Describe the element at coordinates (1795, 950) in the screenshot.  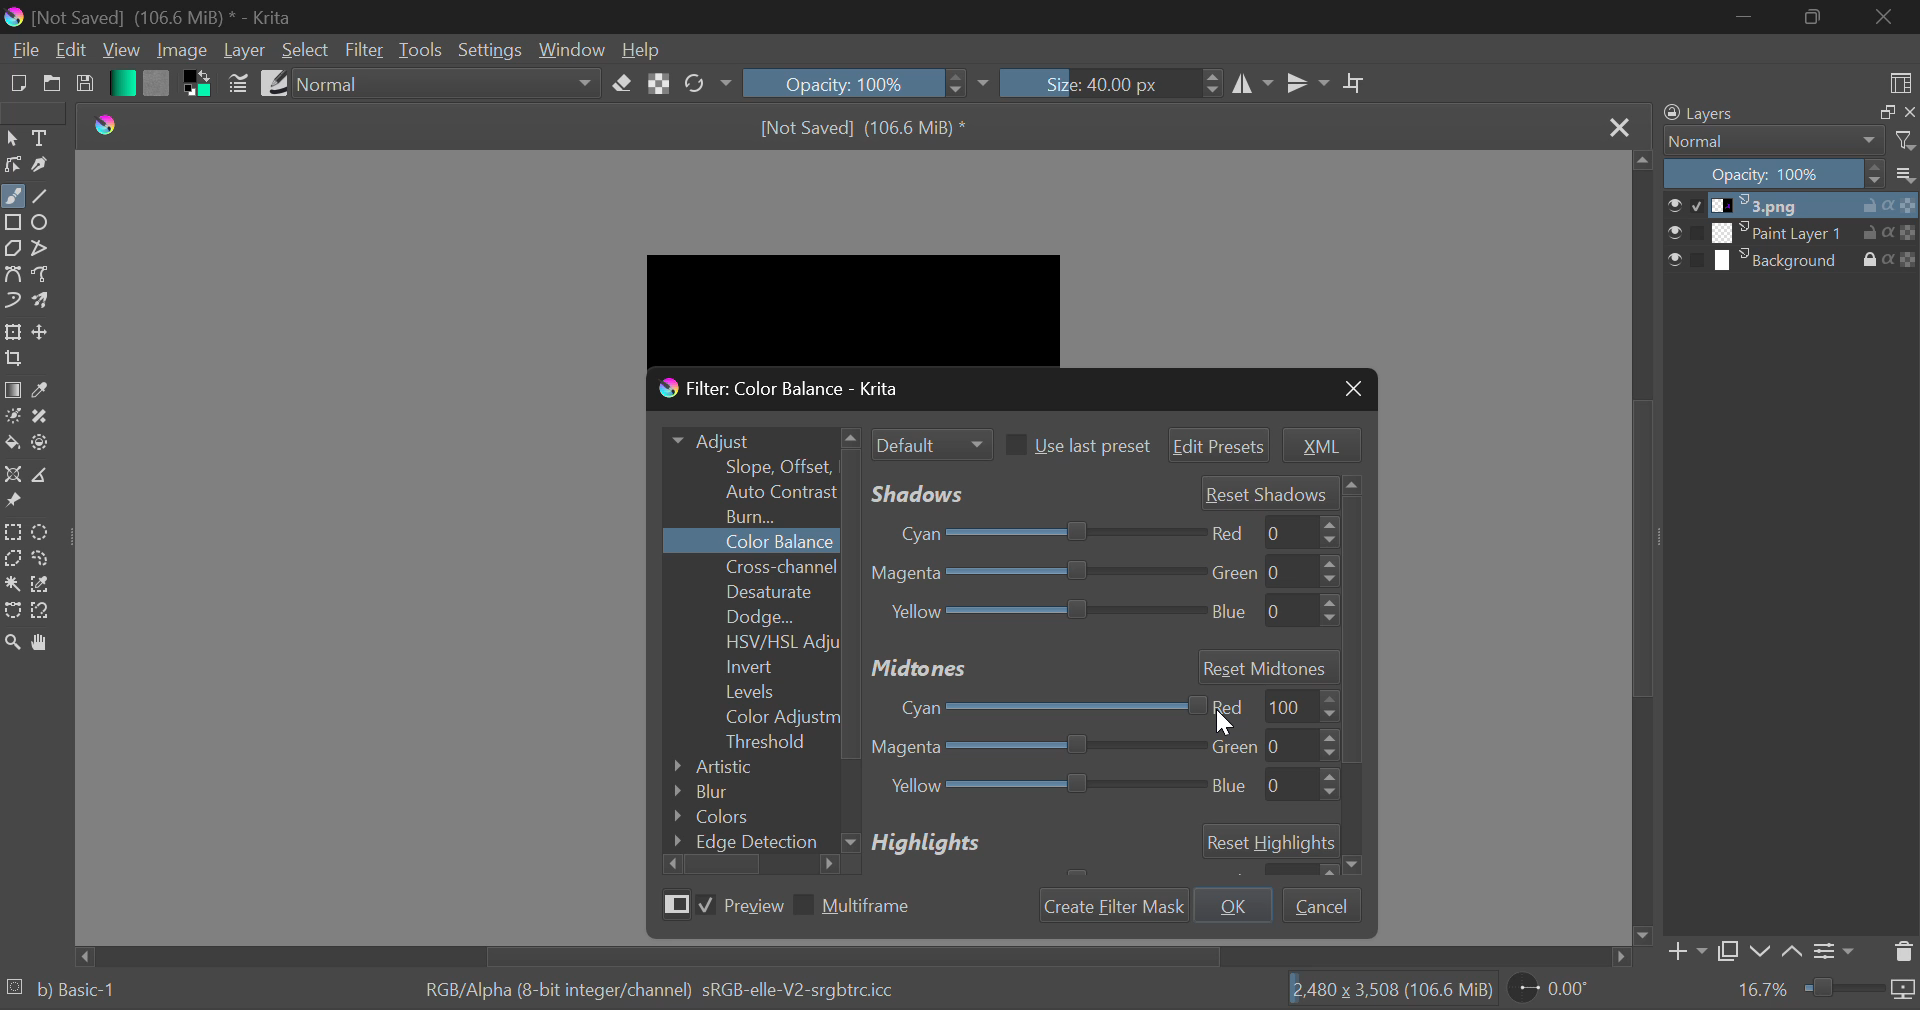
I see `Move Layer Up` at that location.